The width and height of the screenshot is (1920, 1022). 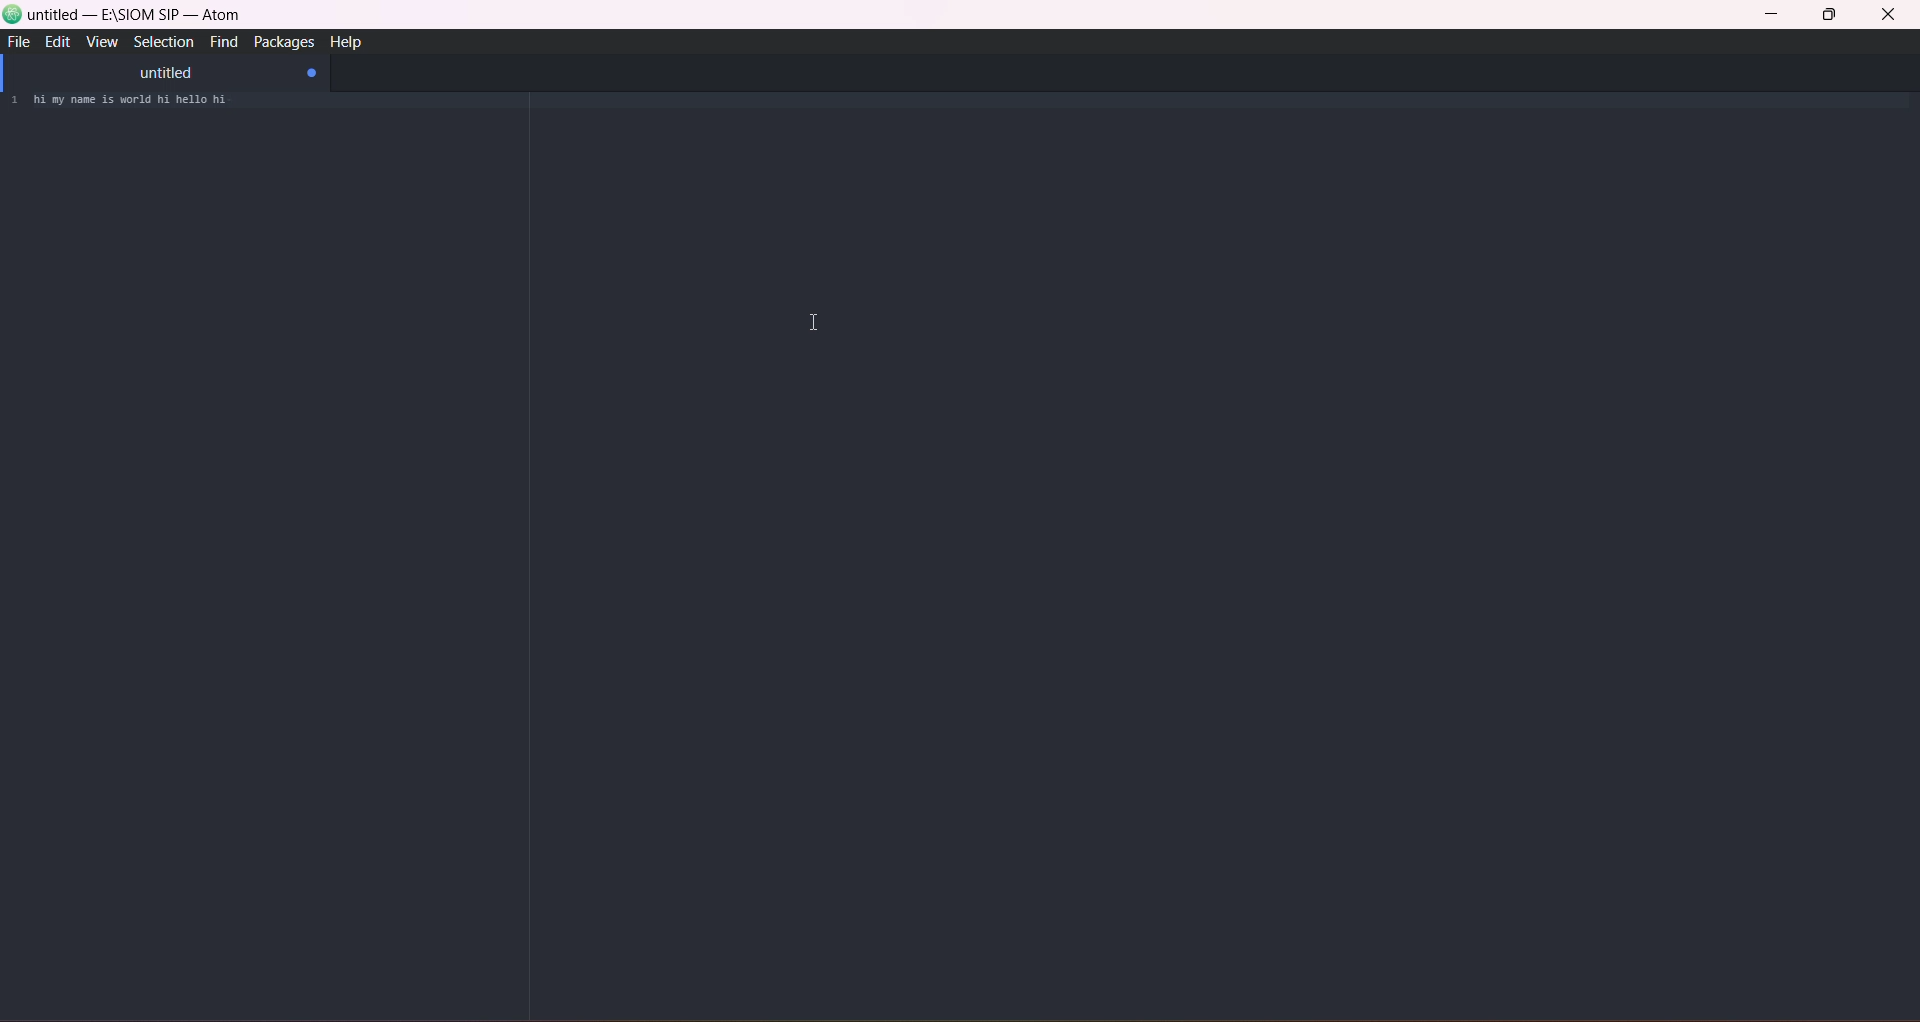 What do you see at coordinates (145, 103) in the screenshot?
I see `hi my name is world hi hello hi` at bounding box center [145, 103].